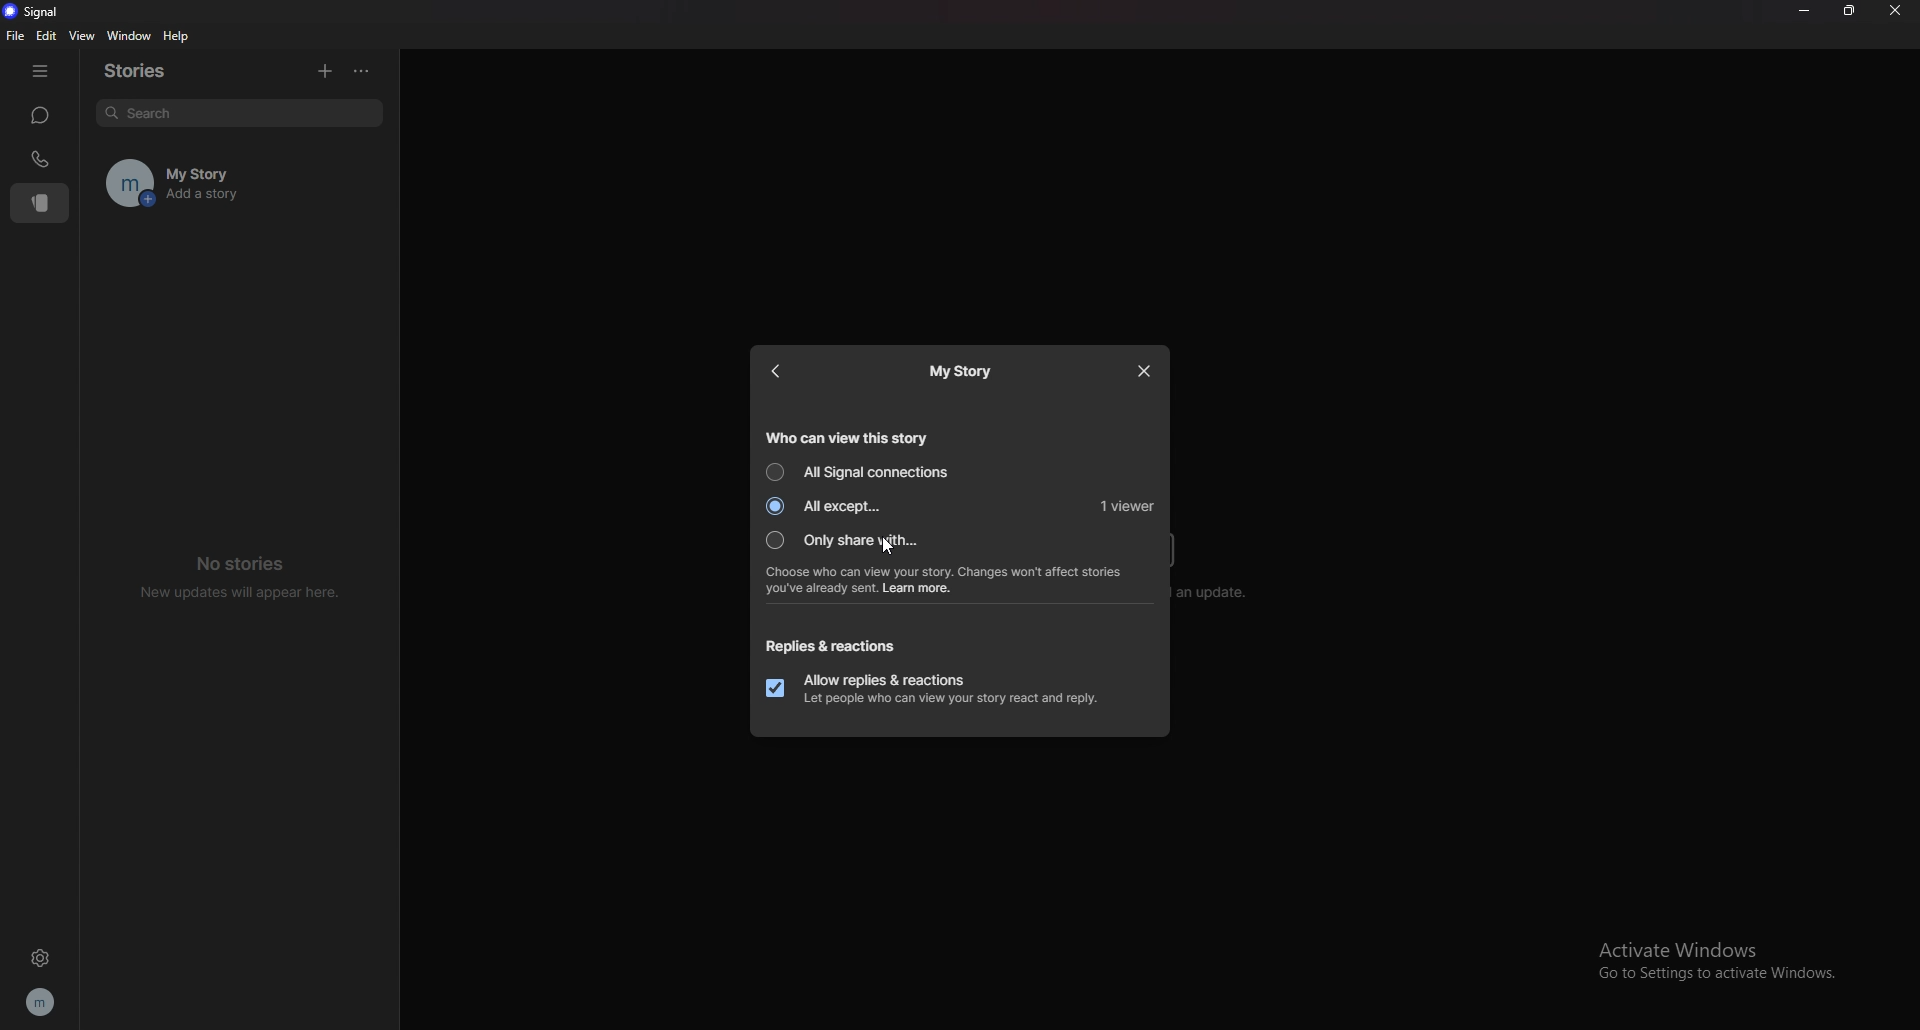  What do you see at coordinates (152, 71) in the screenshot?
I see `stories` at bounding box center [152, 71].